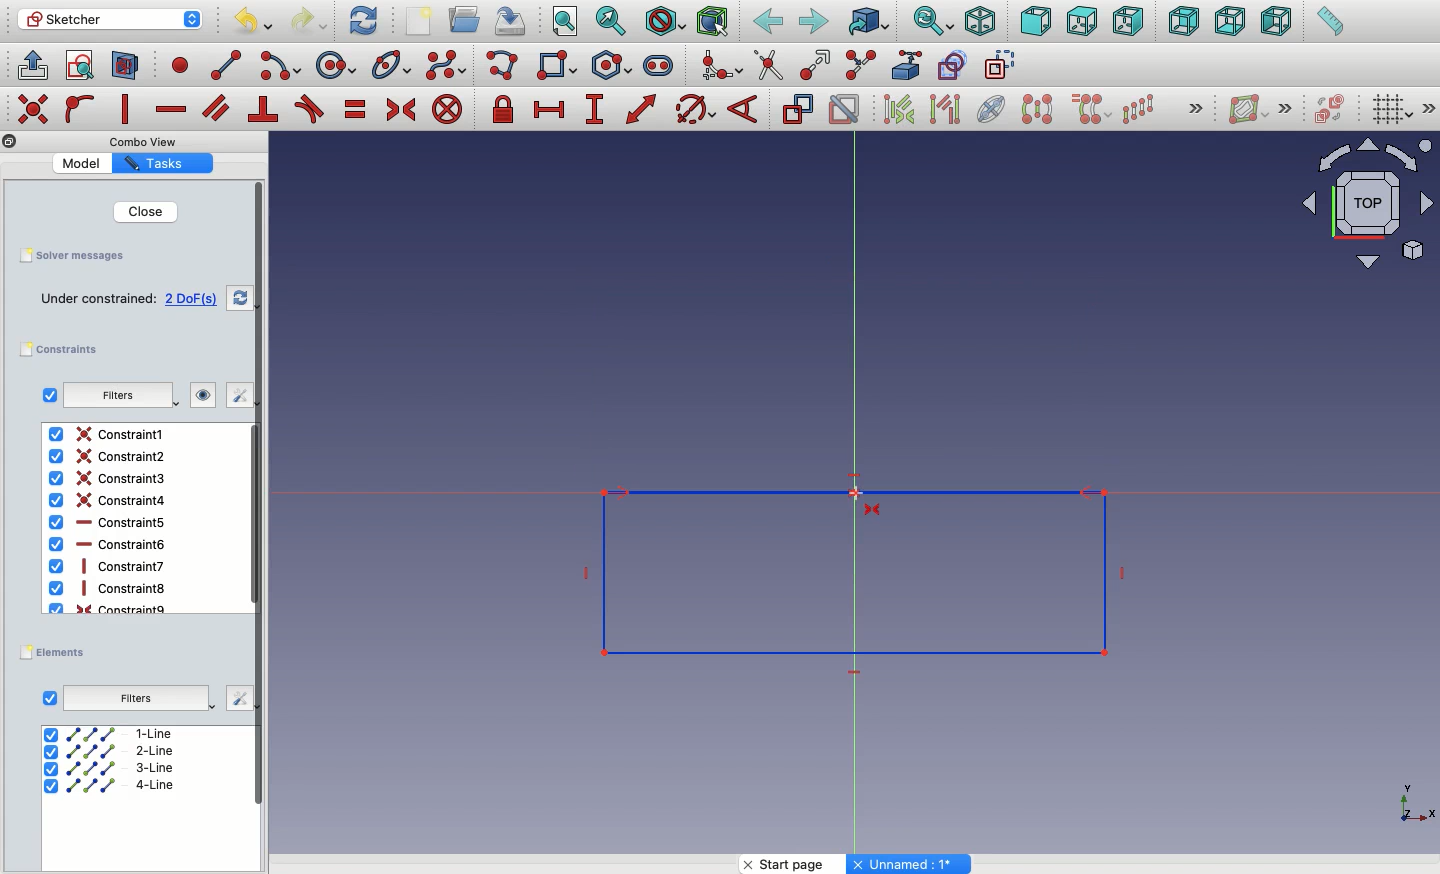 The width and height of the screenshot is (1440, 874). I want to click on edit, so click(238, 698).